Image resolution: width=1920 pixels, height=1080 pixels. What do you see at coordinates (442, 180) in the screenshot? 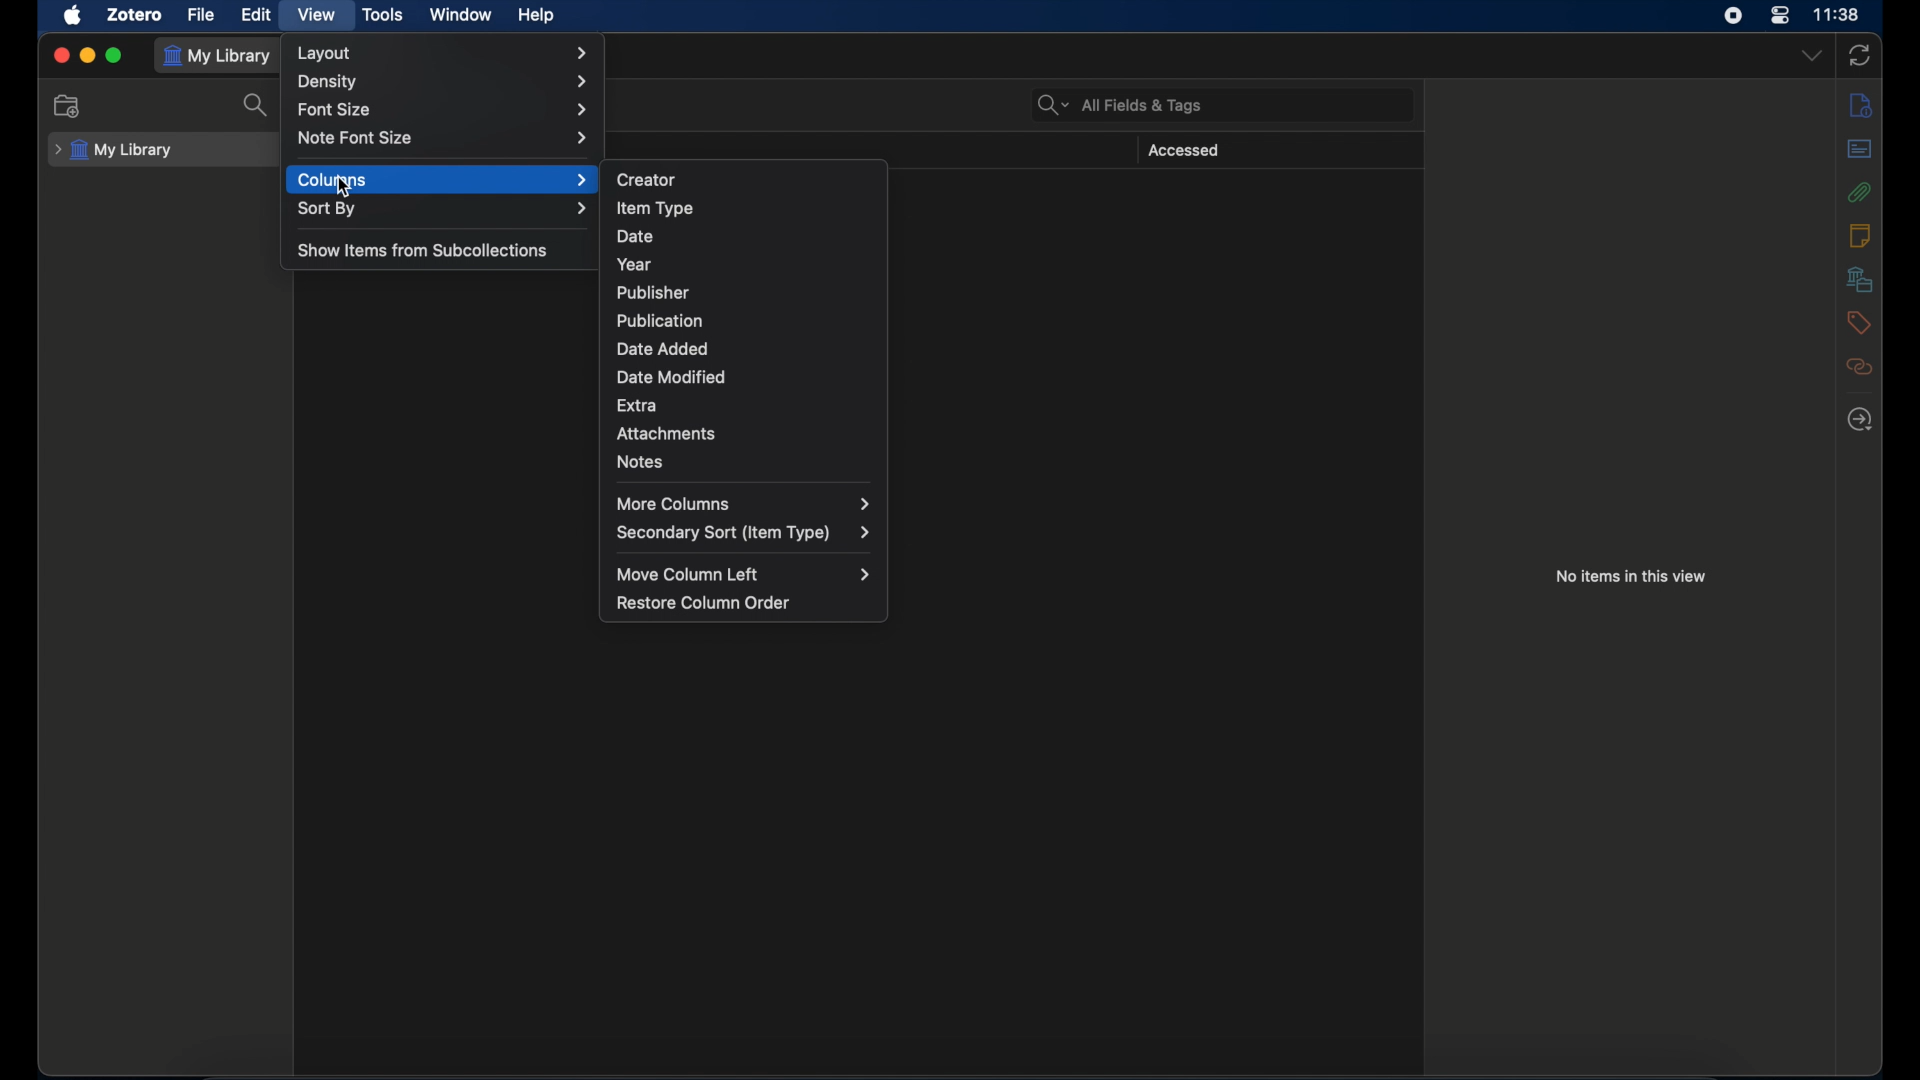
I see `columns` at bounding box center [442, 180].